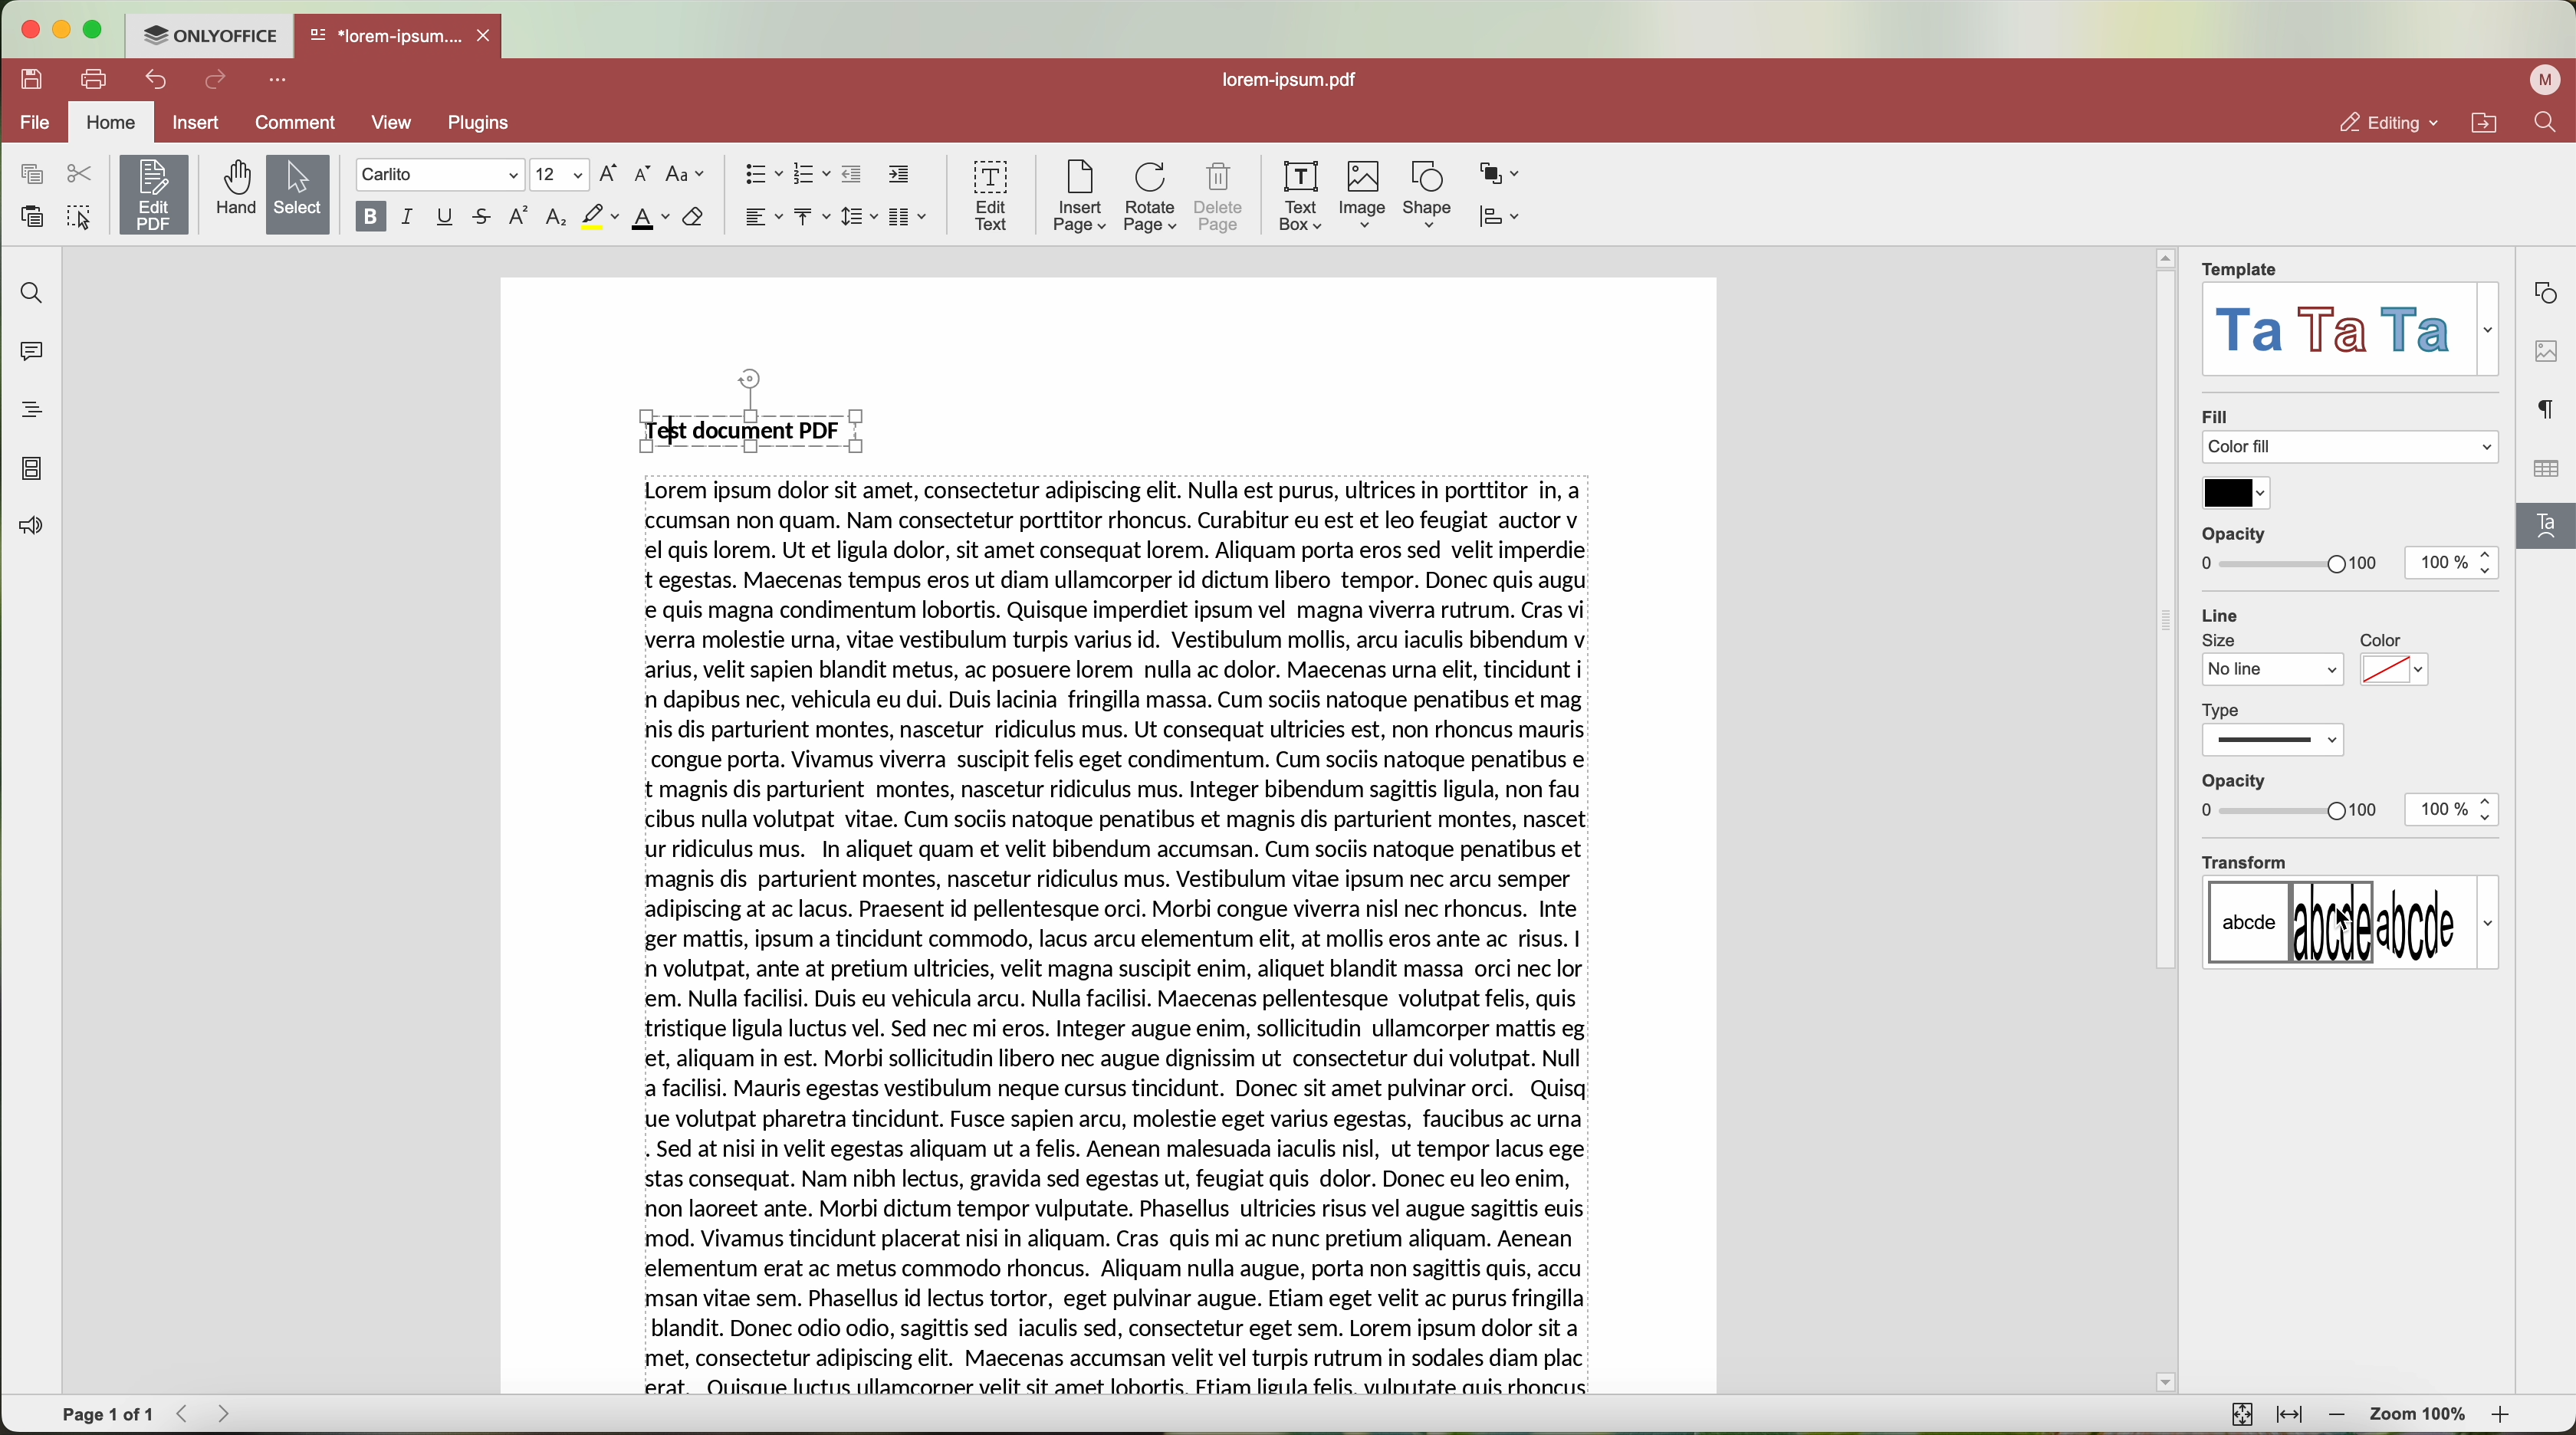  Describe the element at coordinates (688, 175) in the screenshot. I see `change case` at that location.